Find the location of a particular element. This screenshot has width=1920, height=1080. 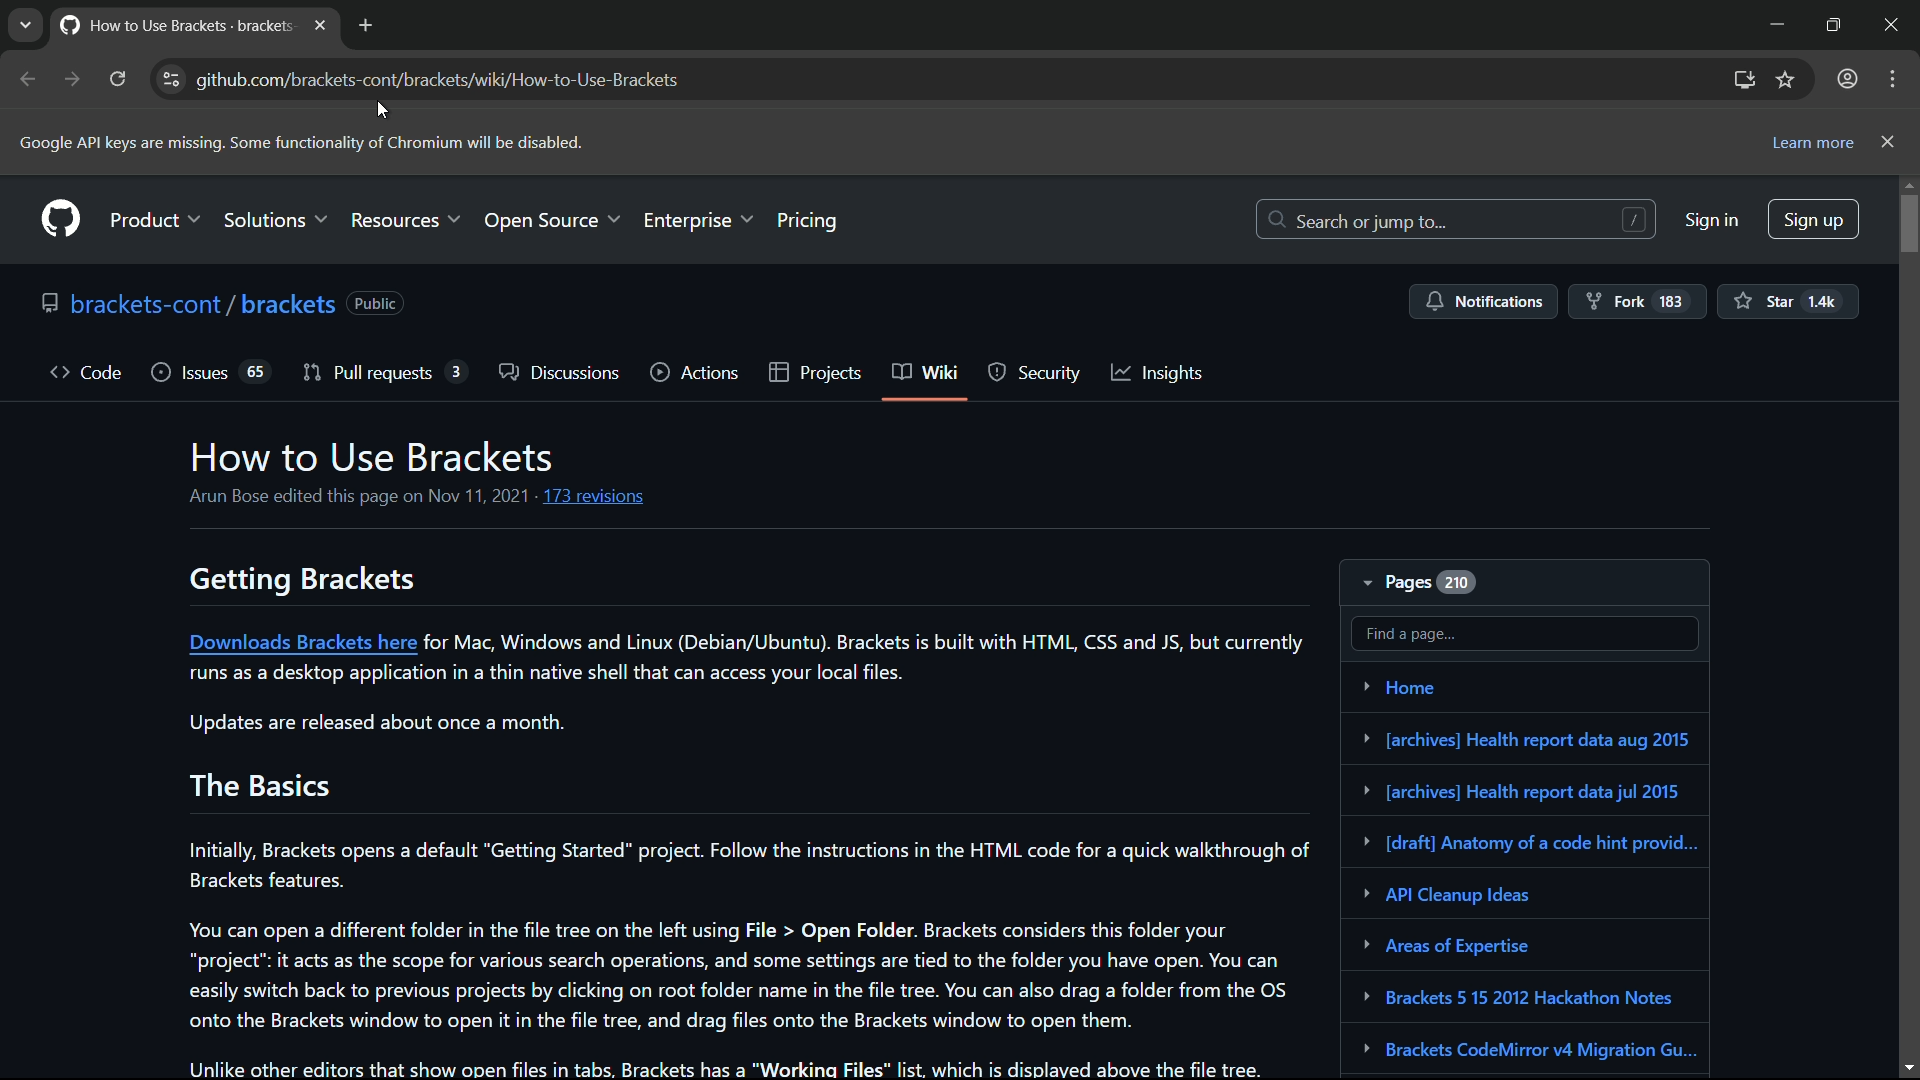

maximize is located at coordinates (1833, 25).